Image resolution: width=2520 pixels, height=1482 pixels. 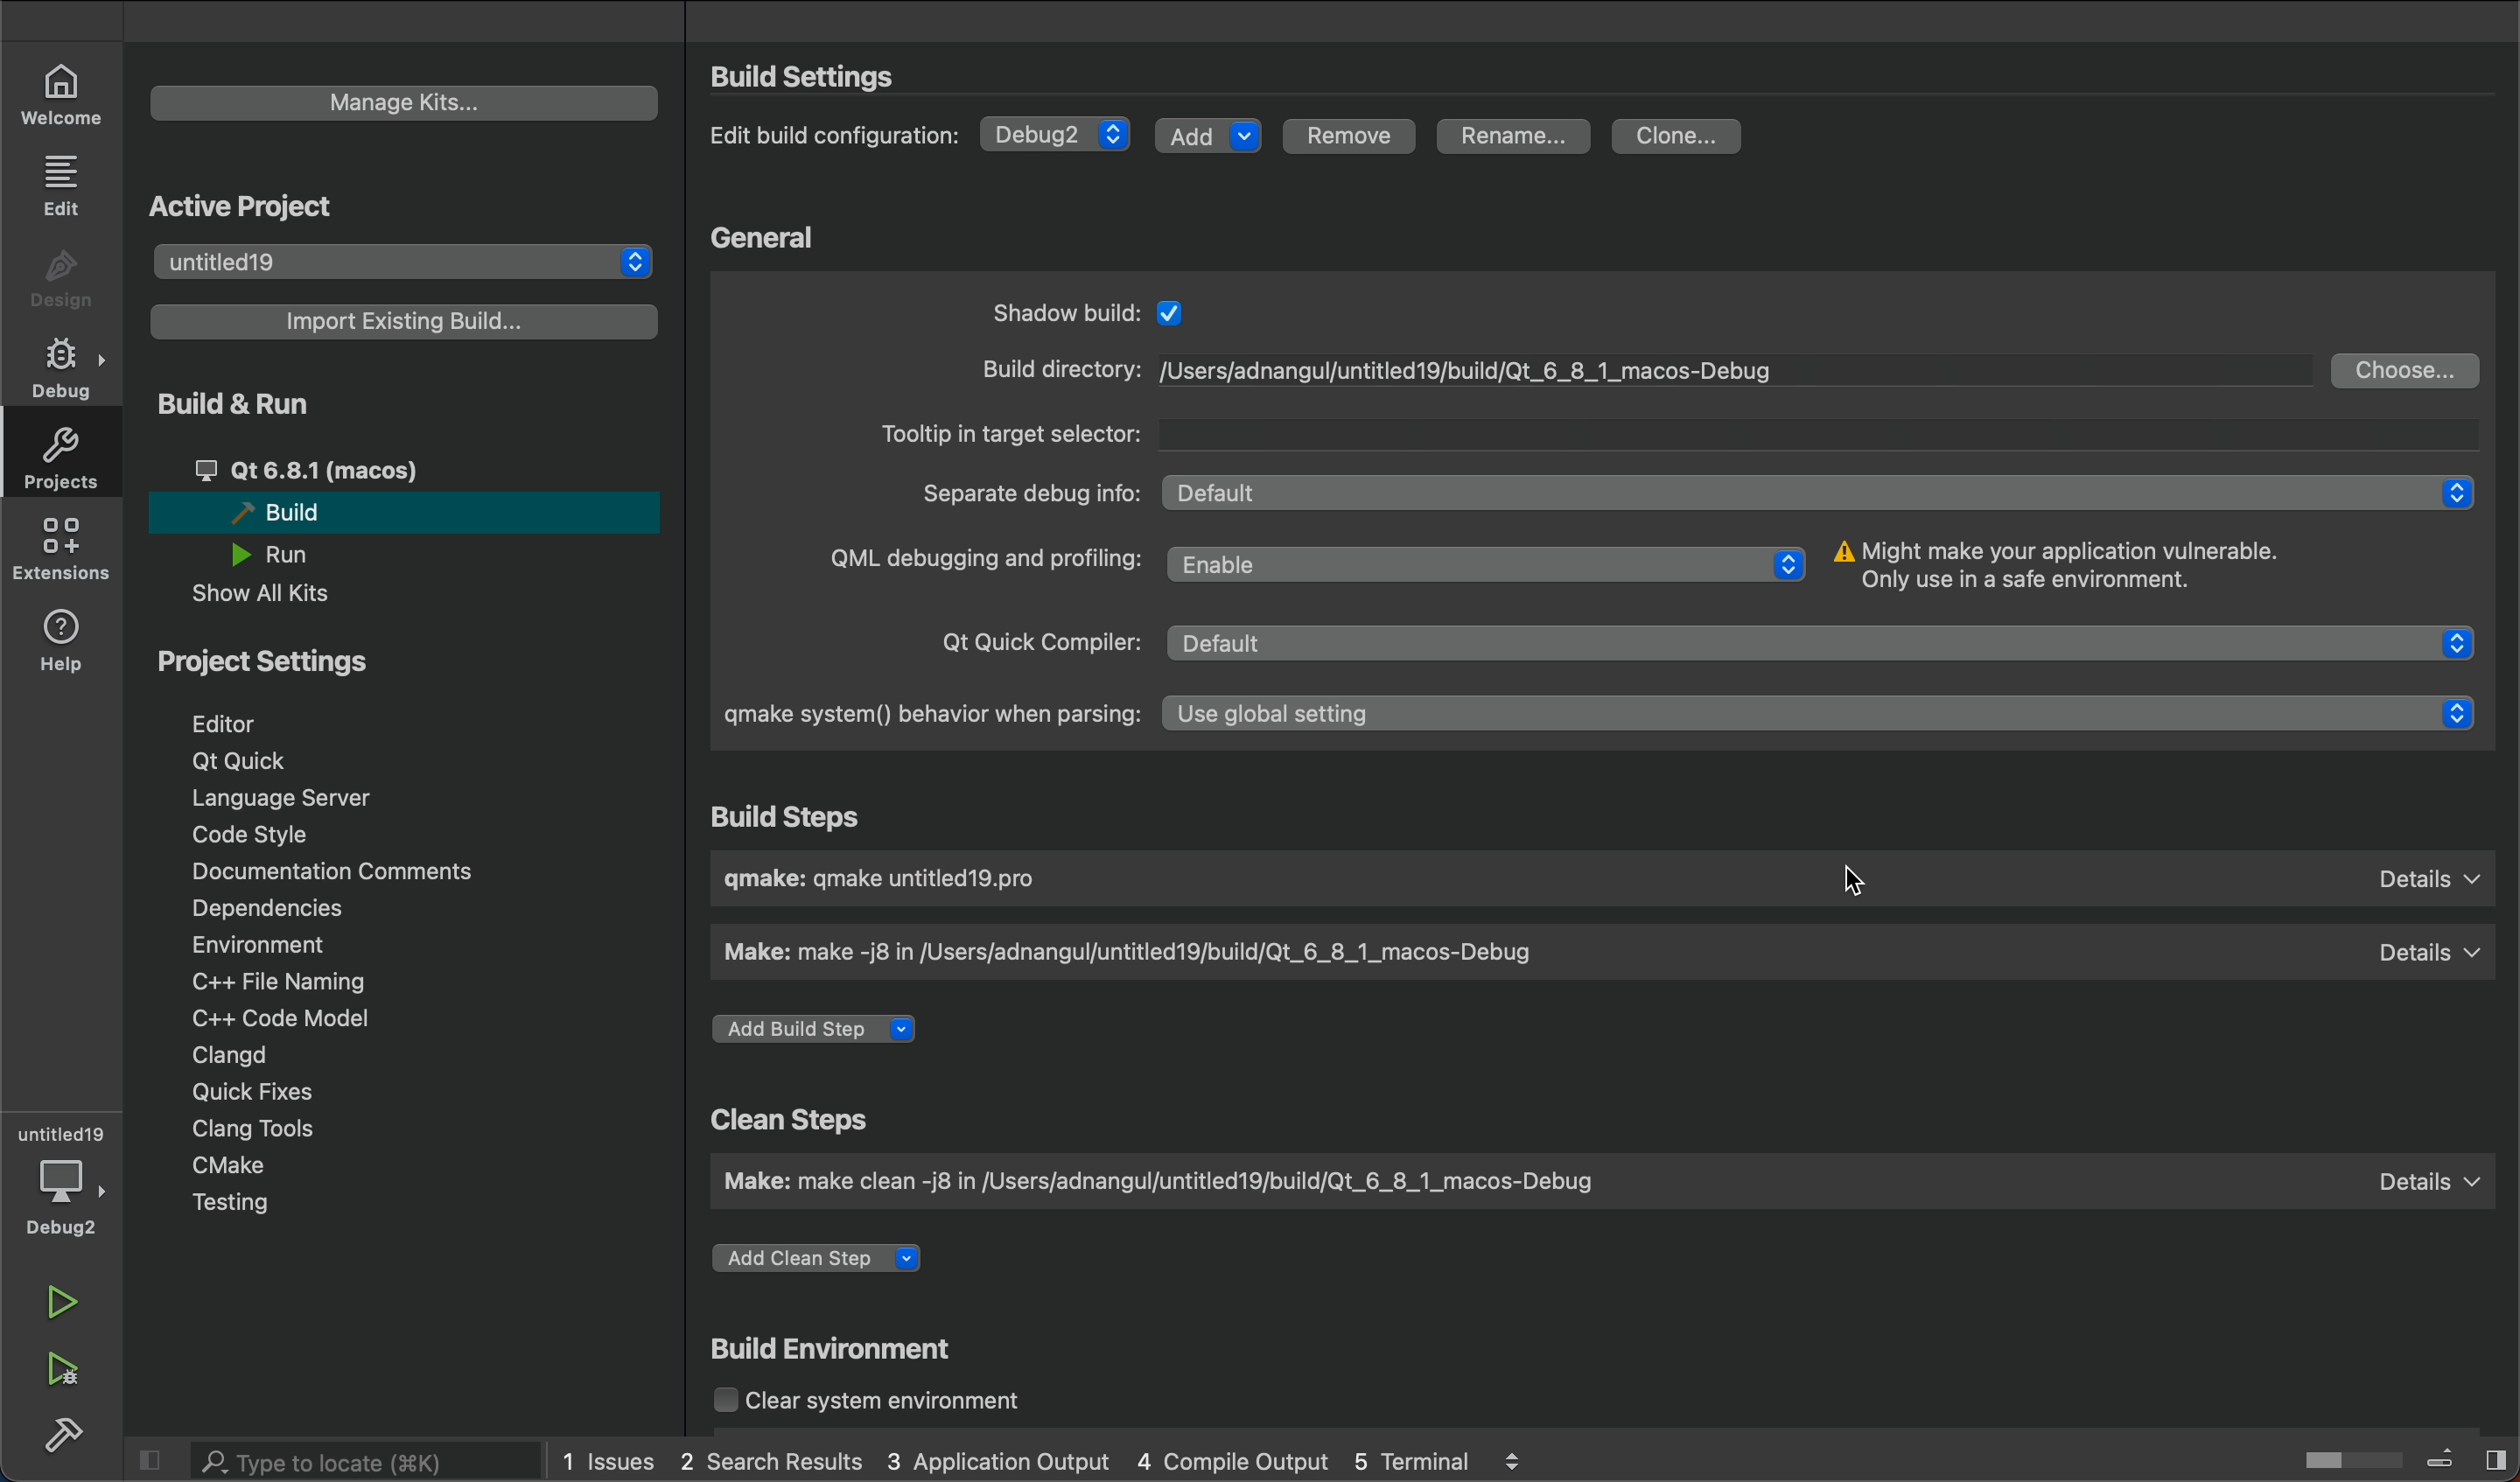 What do you see at coordinates (399, 511) in the screenshot?
I see `build` at bounding box center [399, 511].